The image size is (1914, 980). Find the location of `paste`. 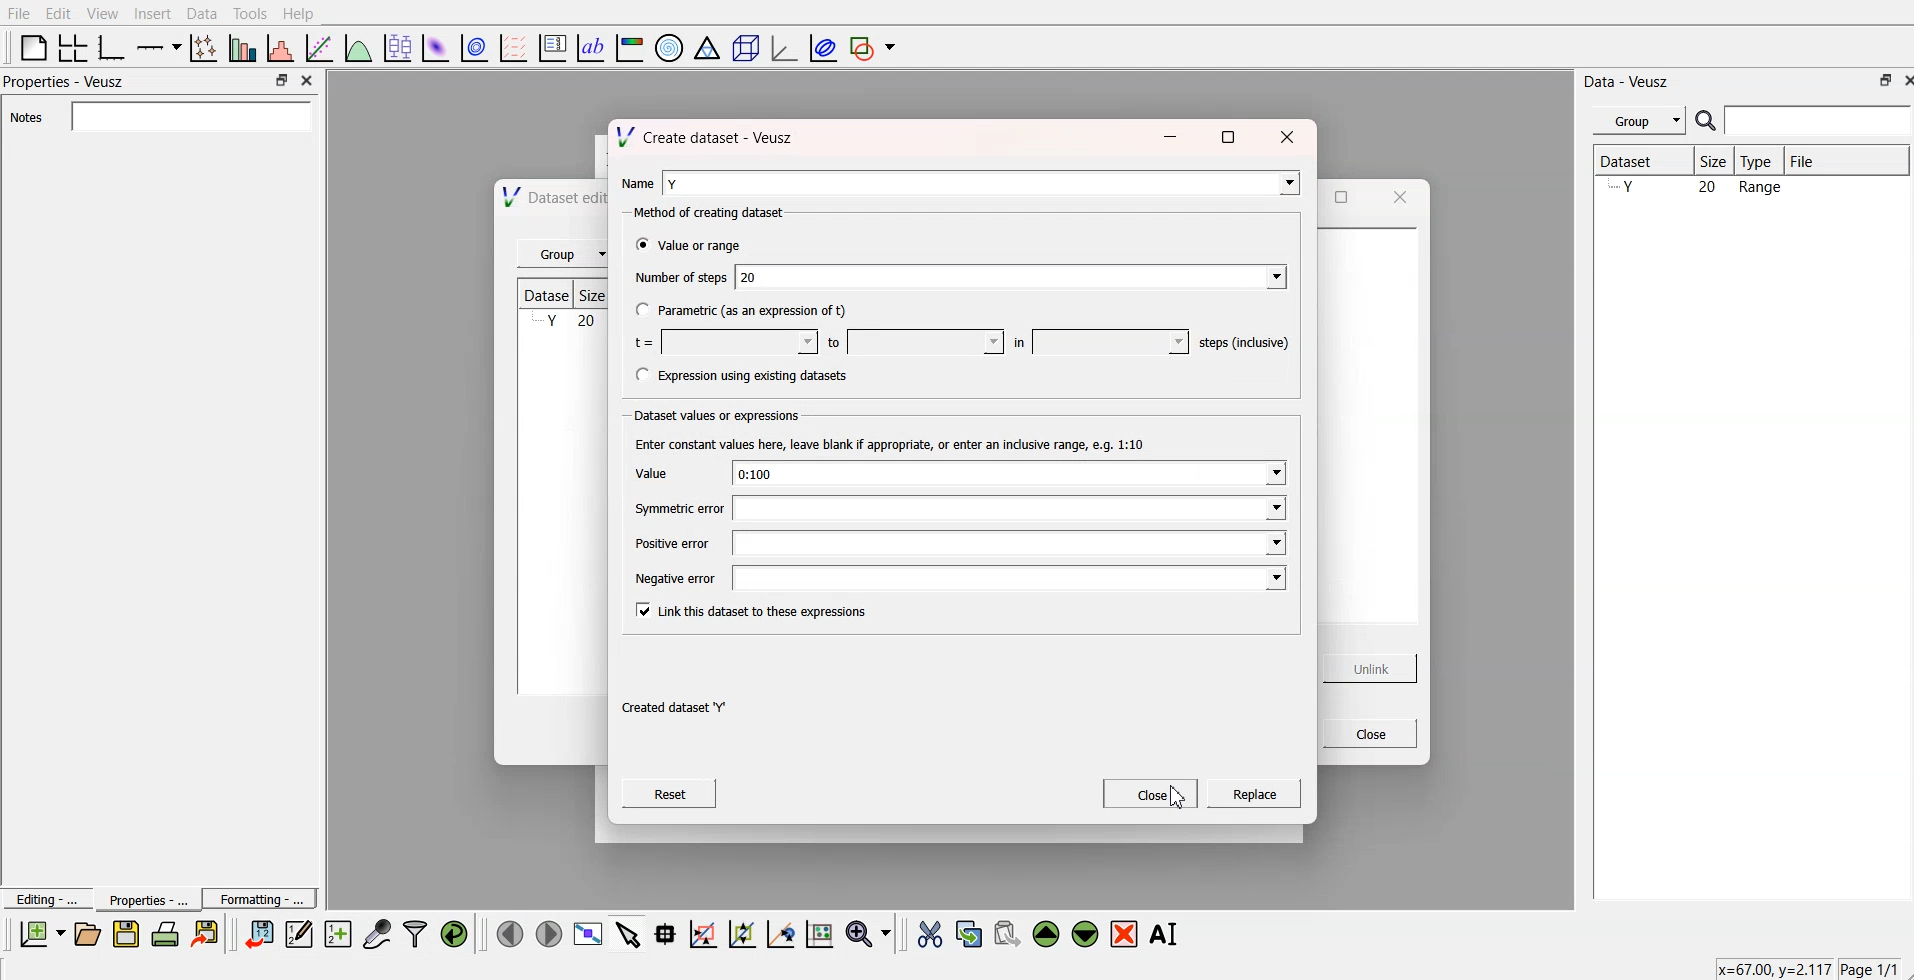

paste is located at coordinates (1008, 931).